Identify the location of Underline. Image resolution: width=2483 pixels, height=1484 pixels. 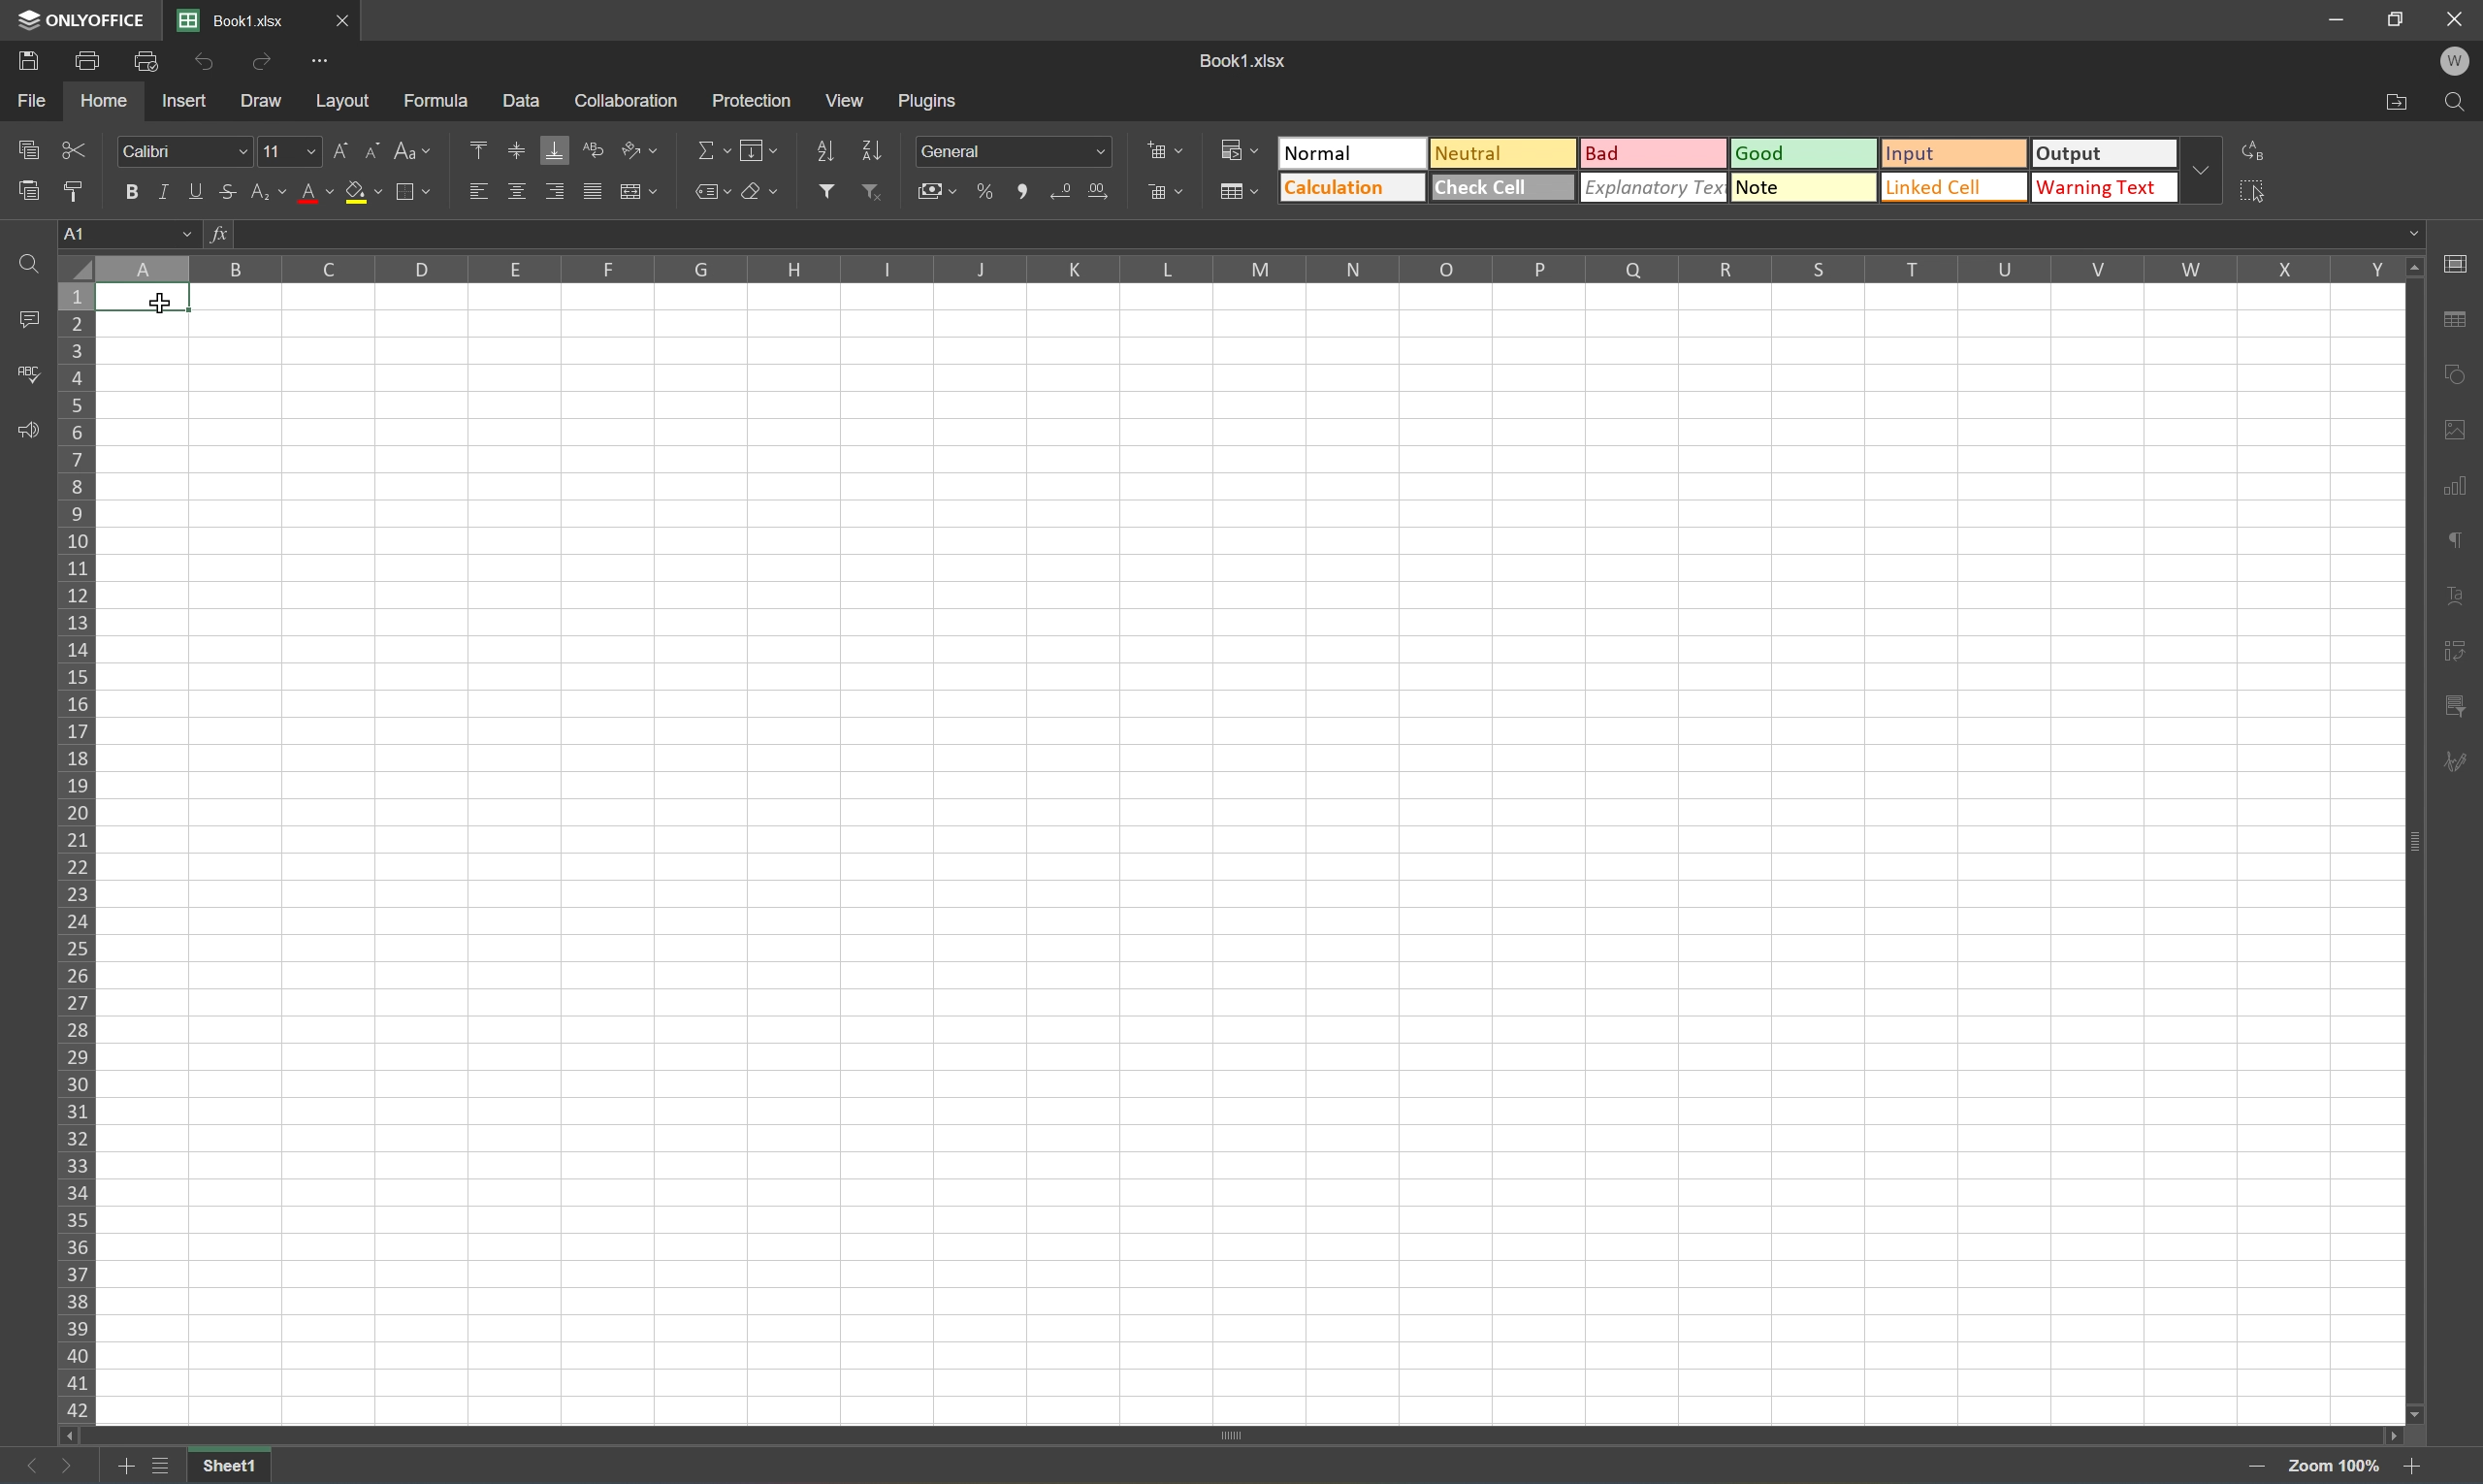
(199, 192).